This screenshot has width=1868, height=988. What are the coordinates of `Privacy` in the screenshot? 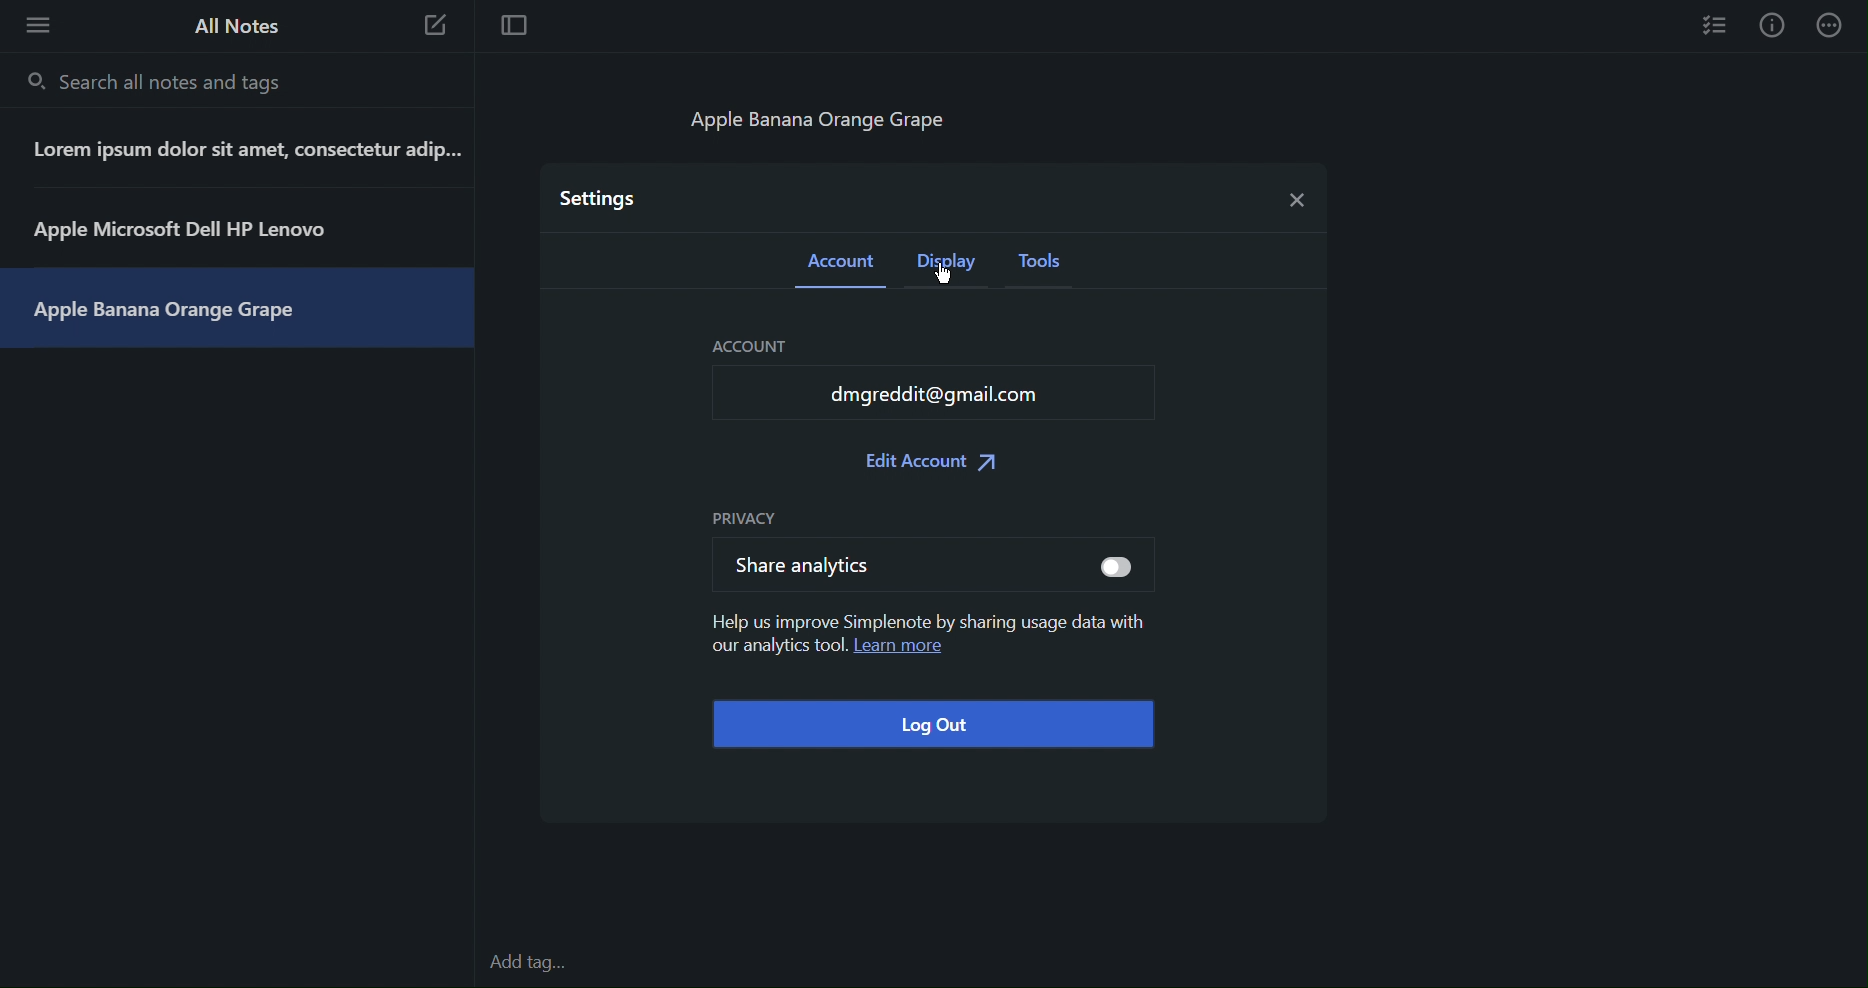 It's located at (746, 518).